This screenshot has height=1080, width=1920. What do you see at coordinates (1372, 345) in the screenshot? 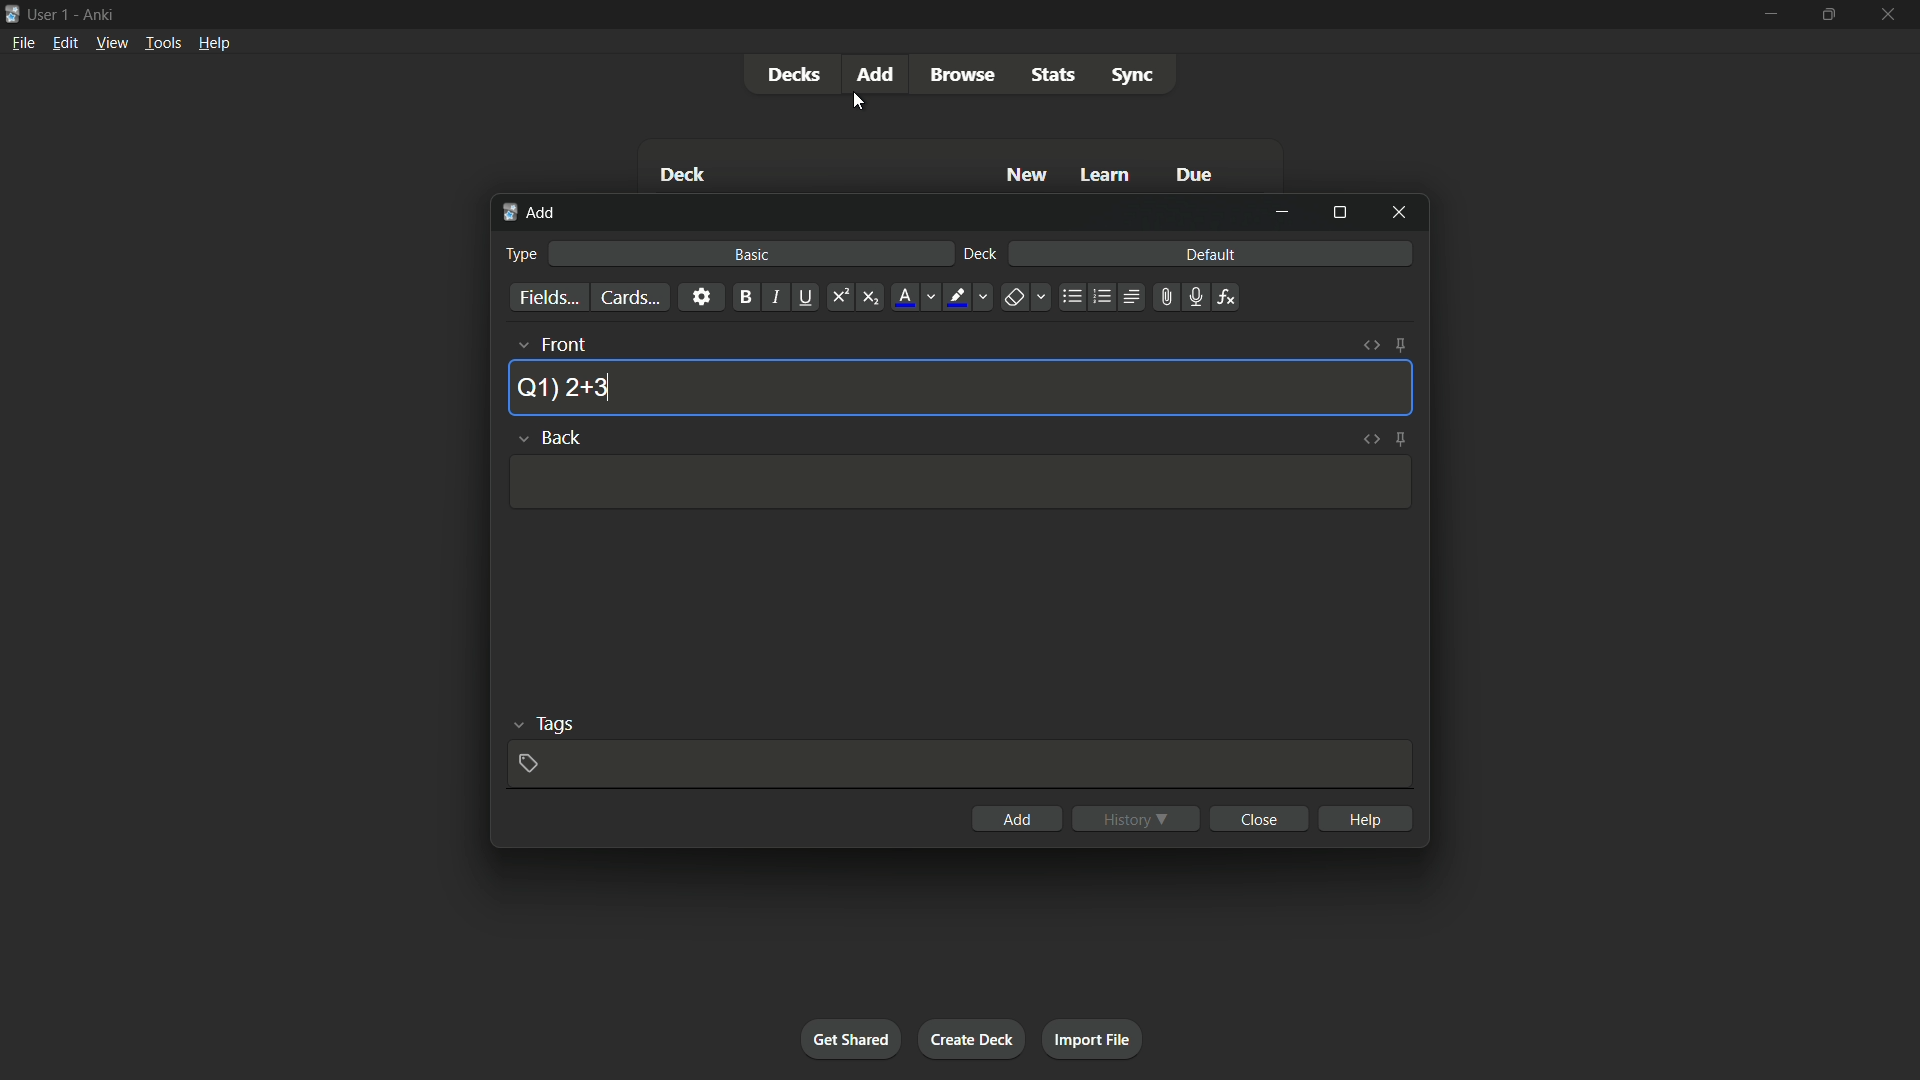
I see `toggle html editor` at bounding box center [1372, 345].